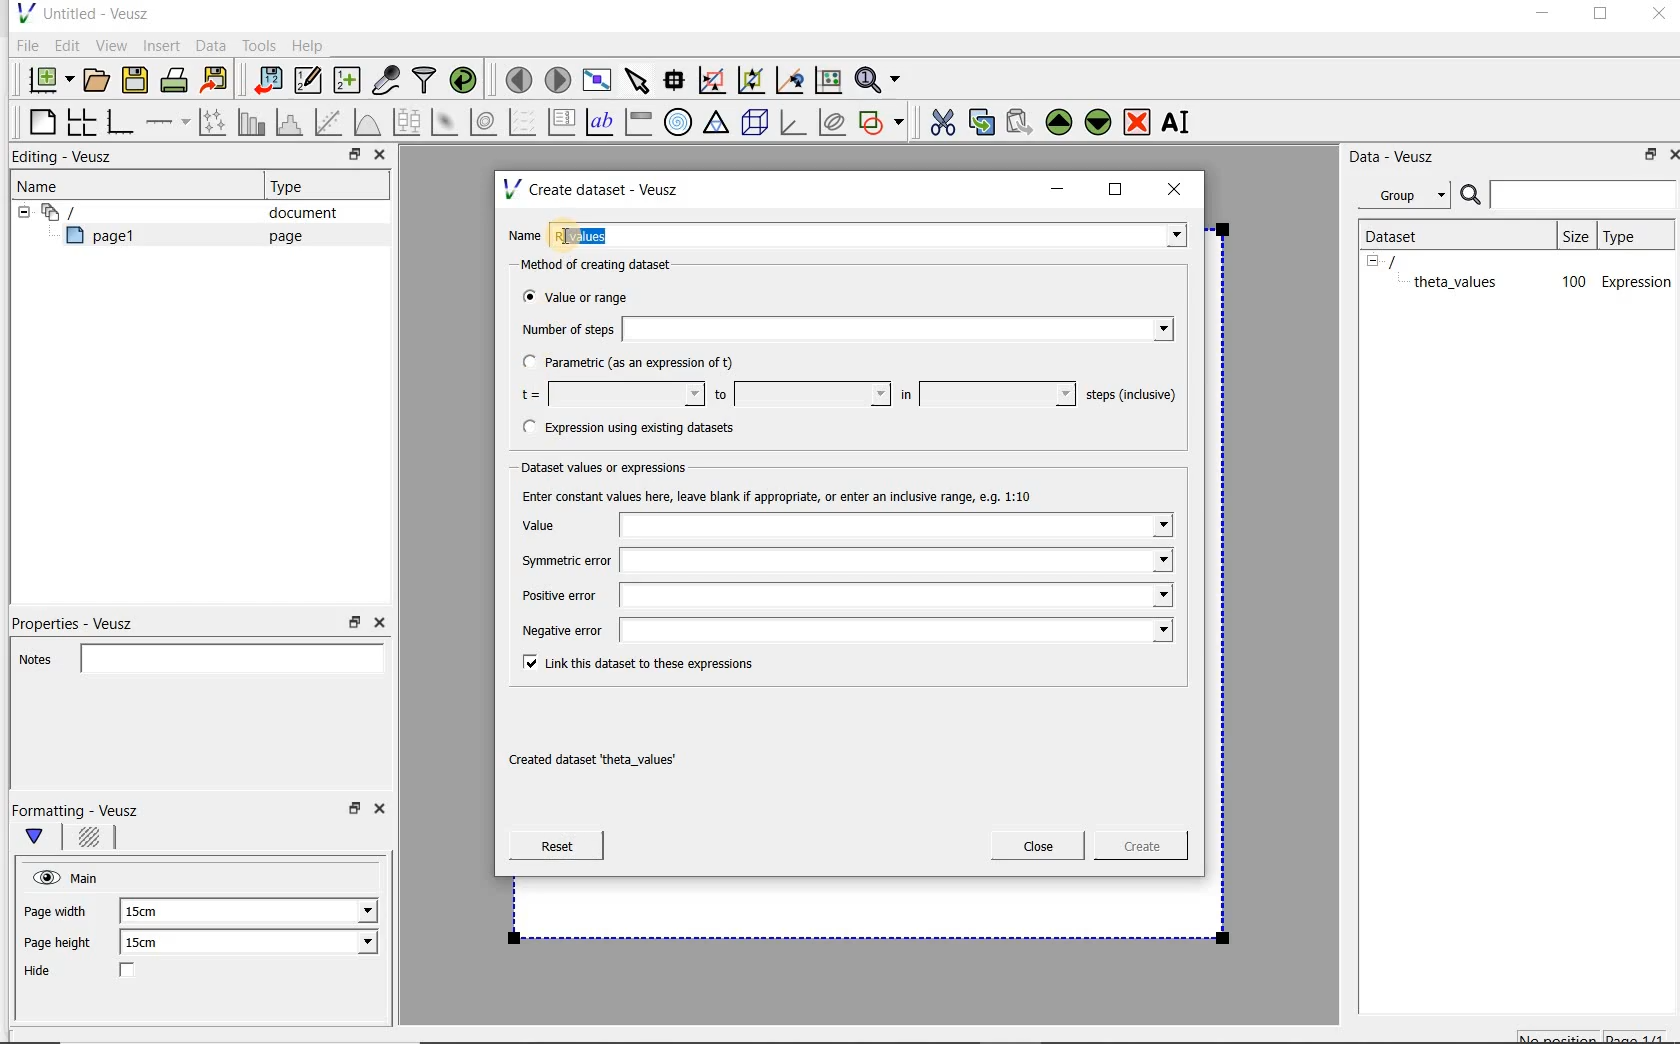 Image resolution: width=1680 pixels, height=1044 pixels. Describe the element at coordinates (152, 912) in the screenshot. I see `15cm` at that location.